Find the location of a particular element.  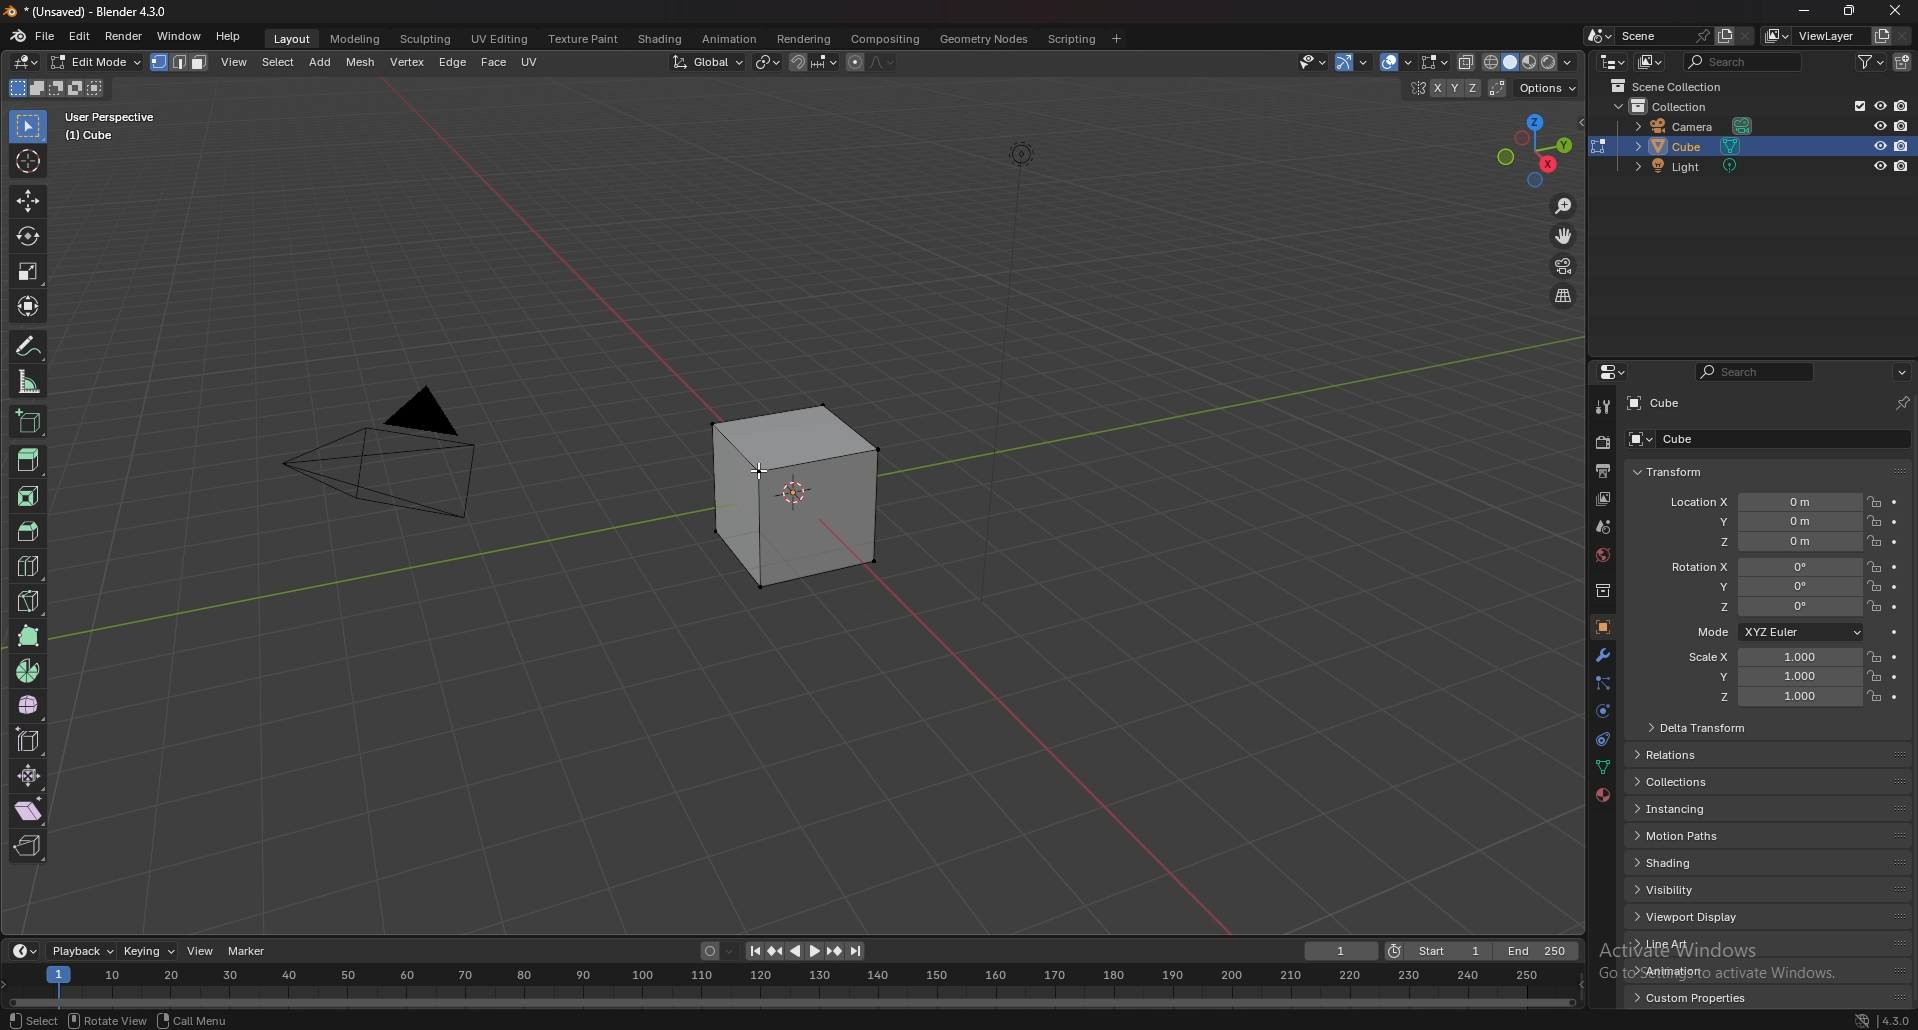

network is located at coordinates (1862, 1019).